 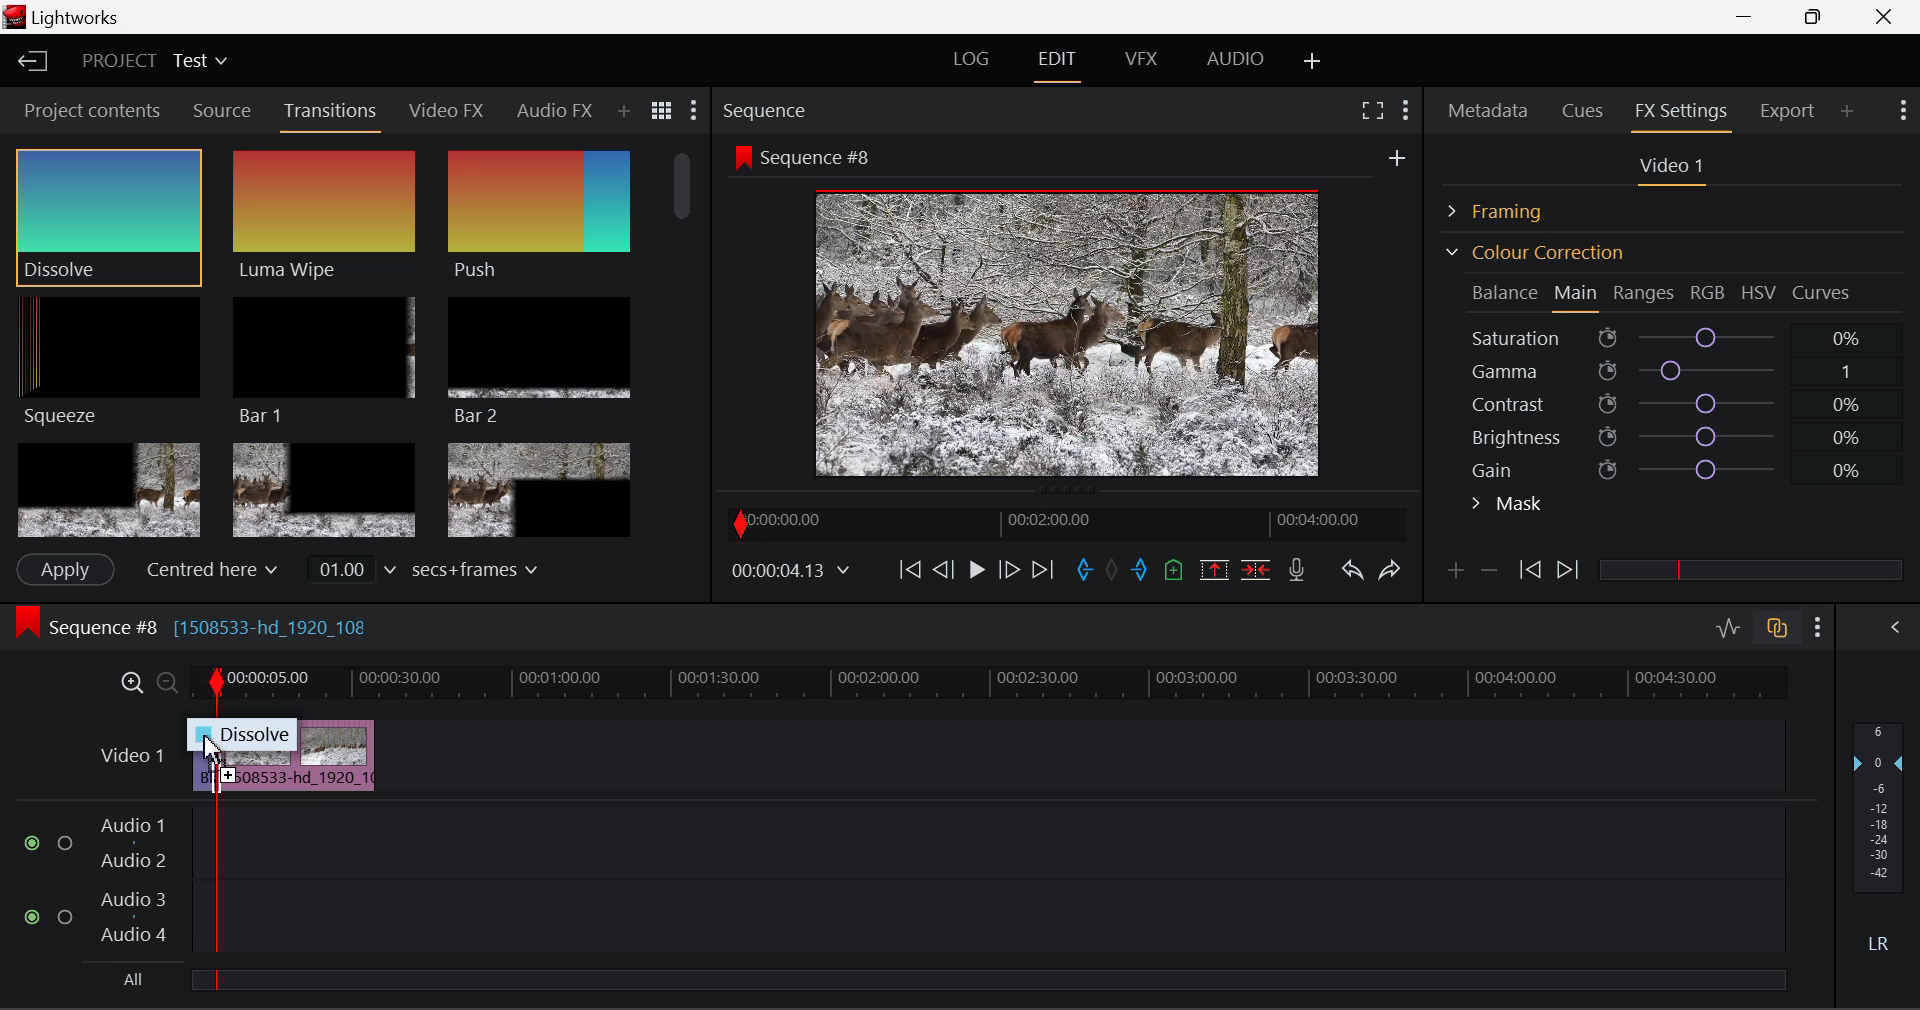 What do you see at coordinates (1848, 110) in the screenshot?
I see `Add Panel` at bounding box center [1848, 110].